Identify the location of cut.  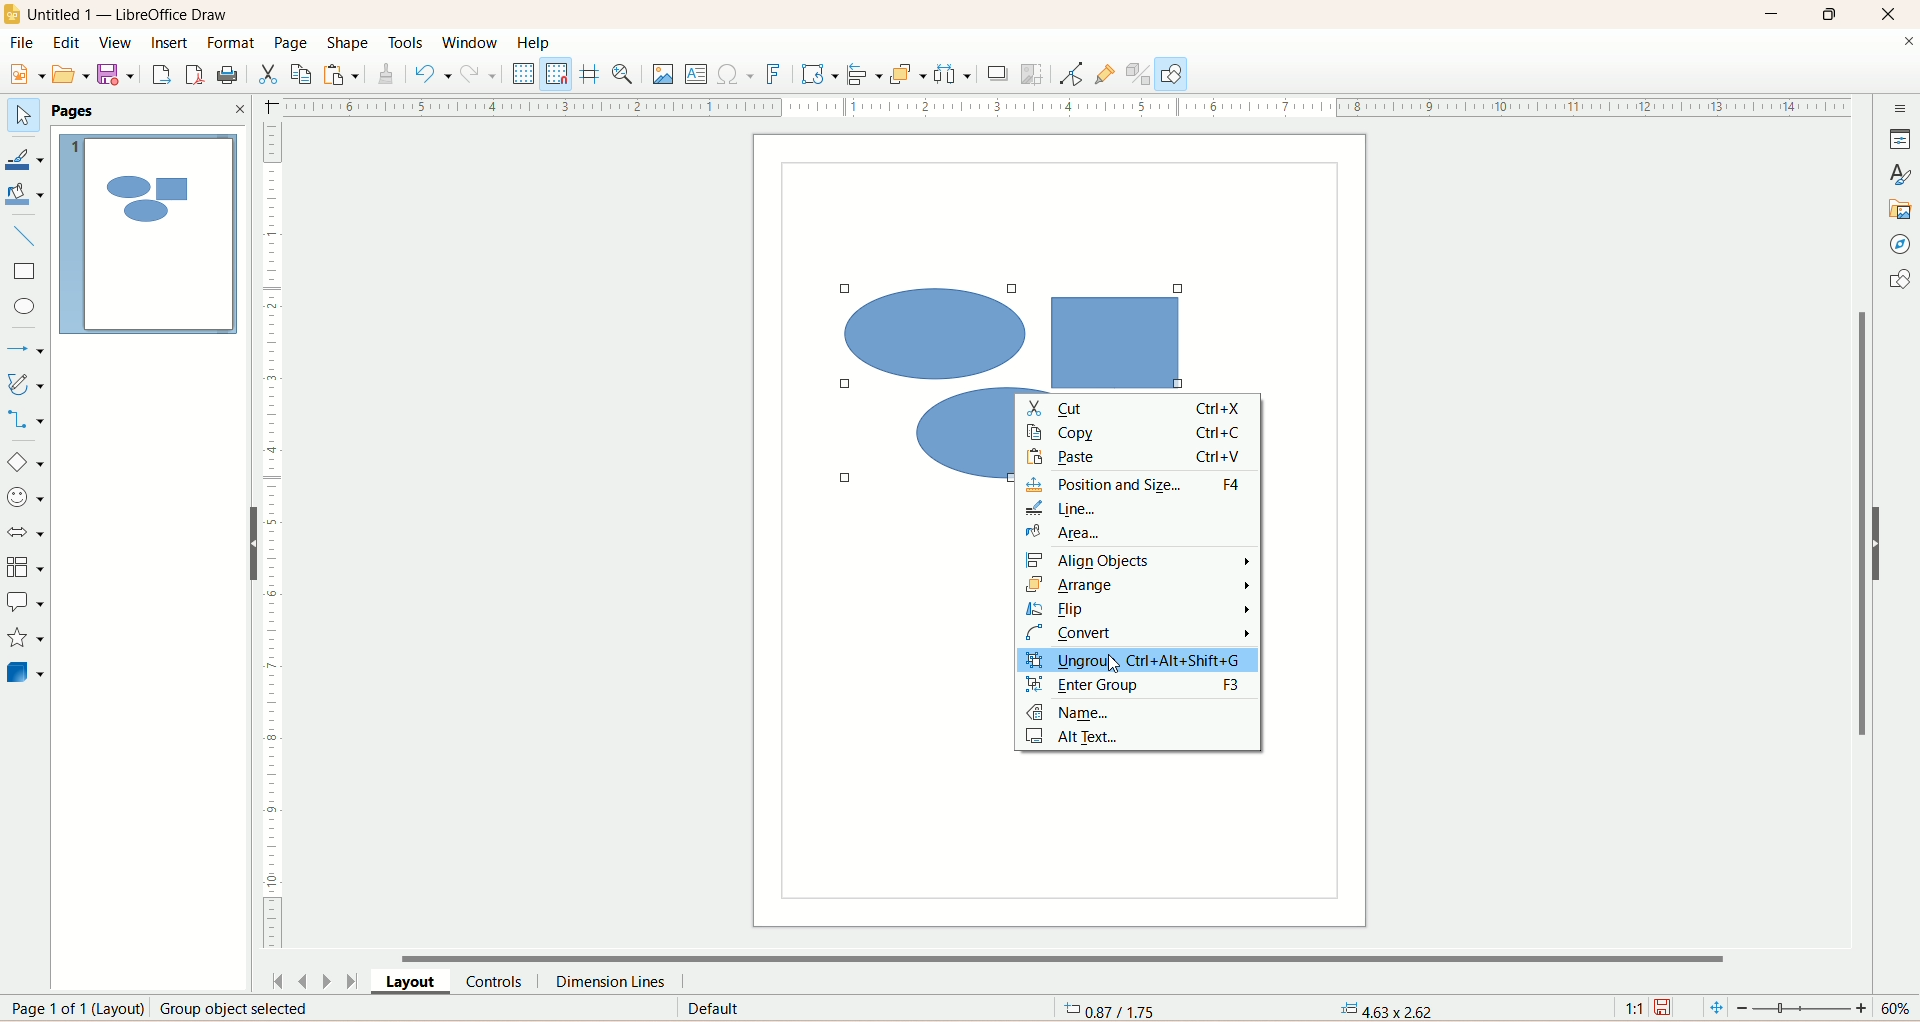
(269, 77).